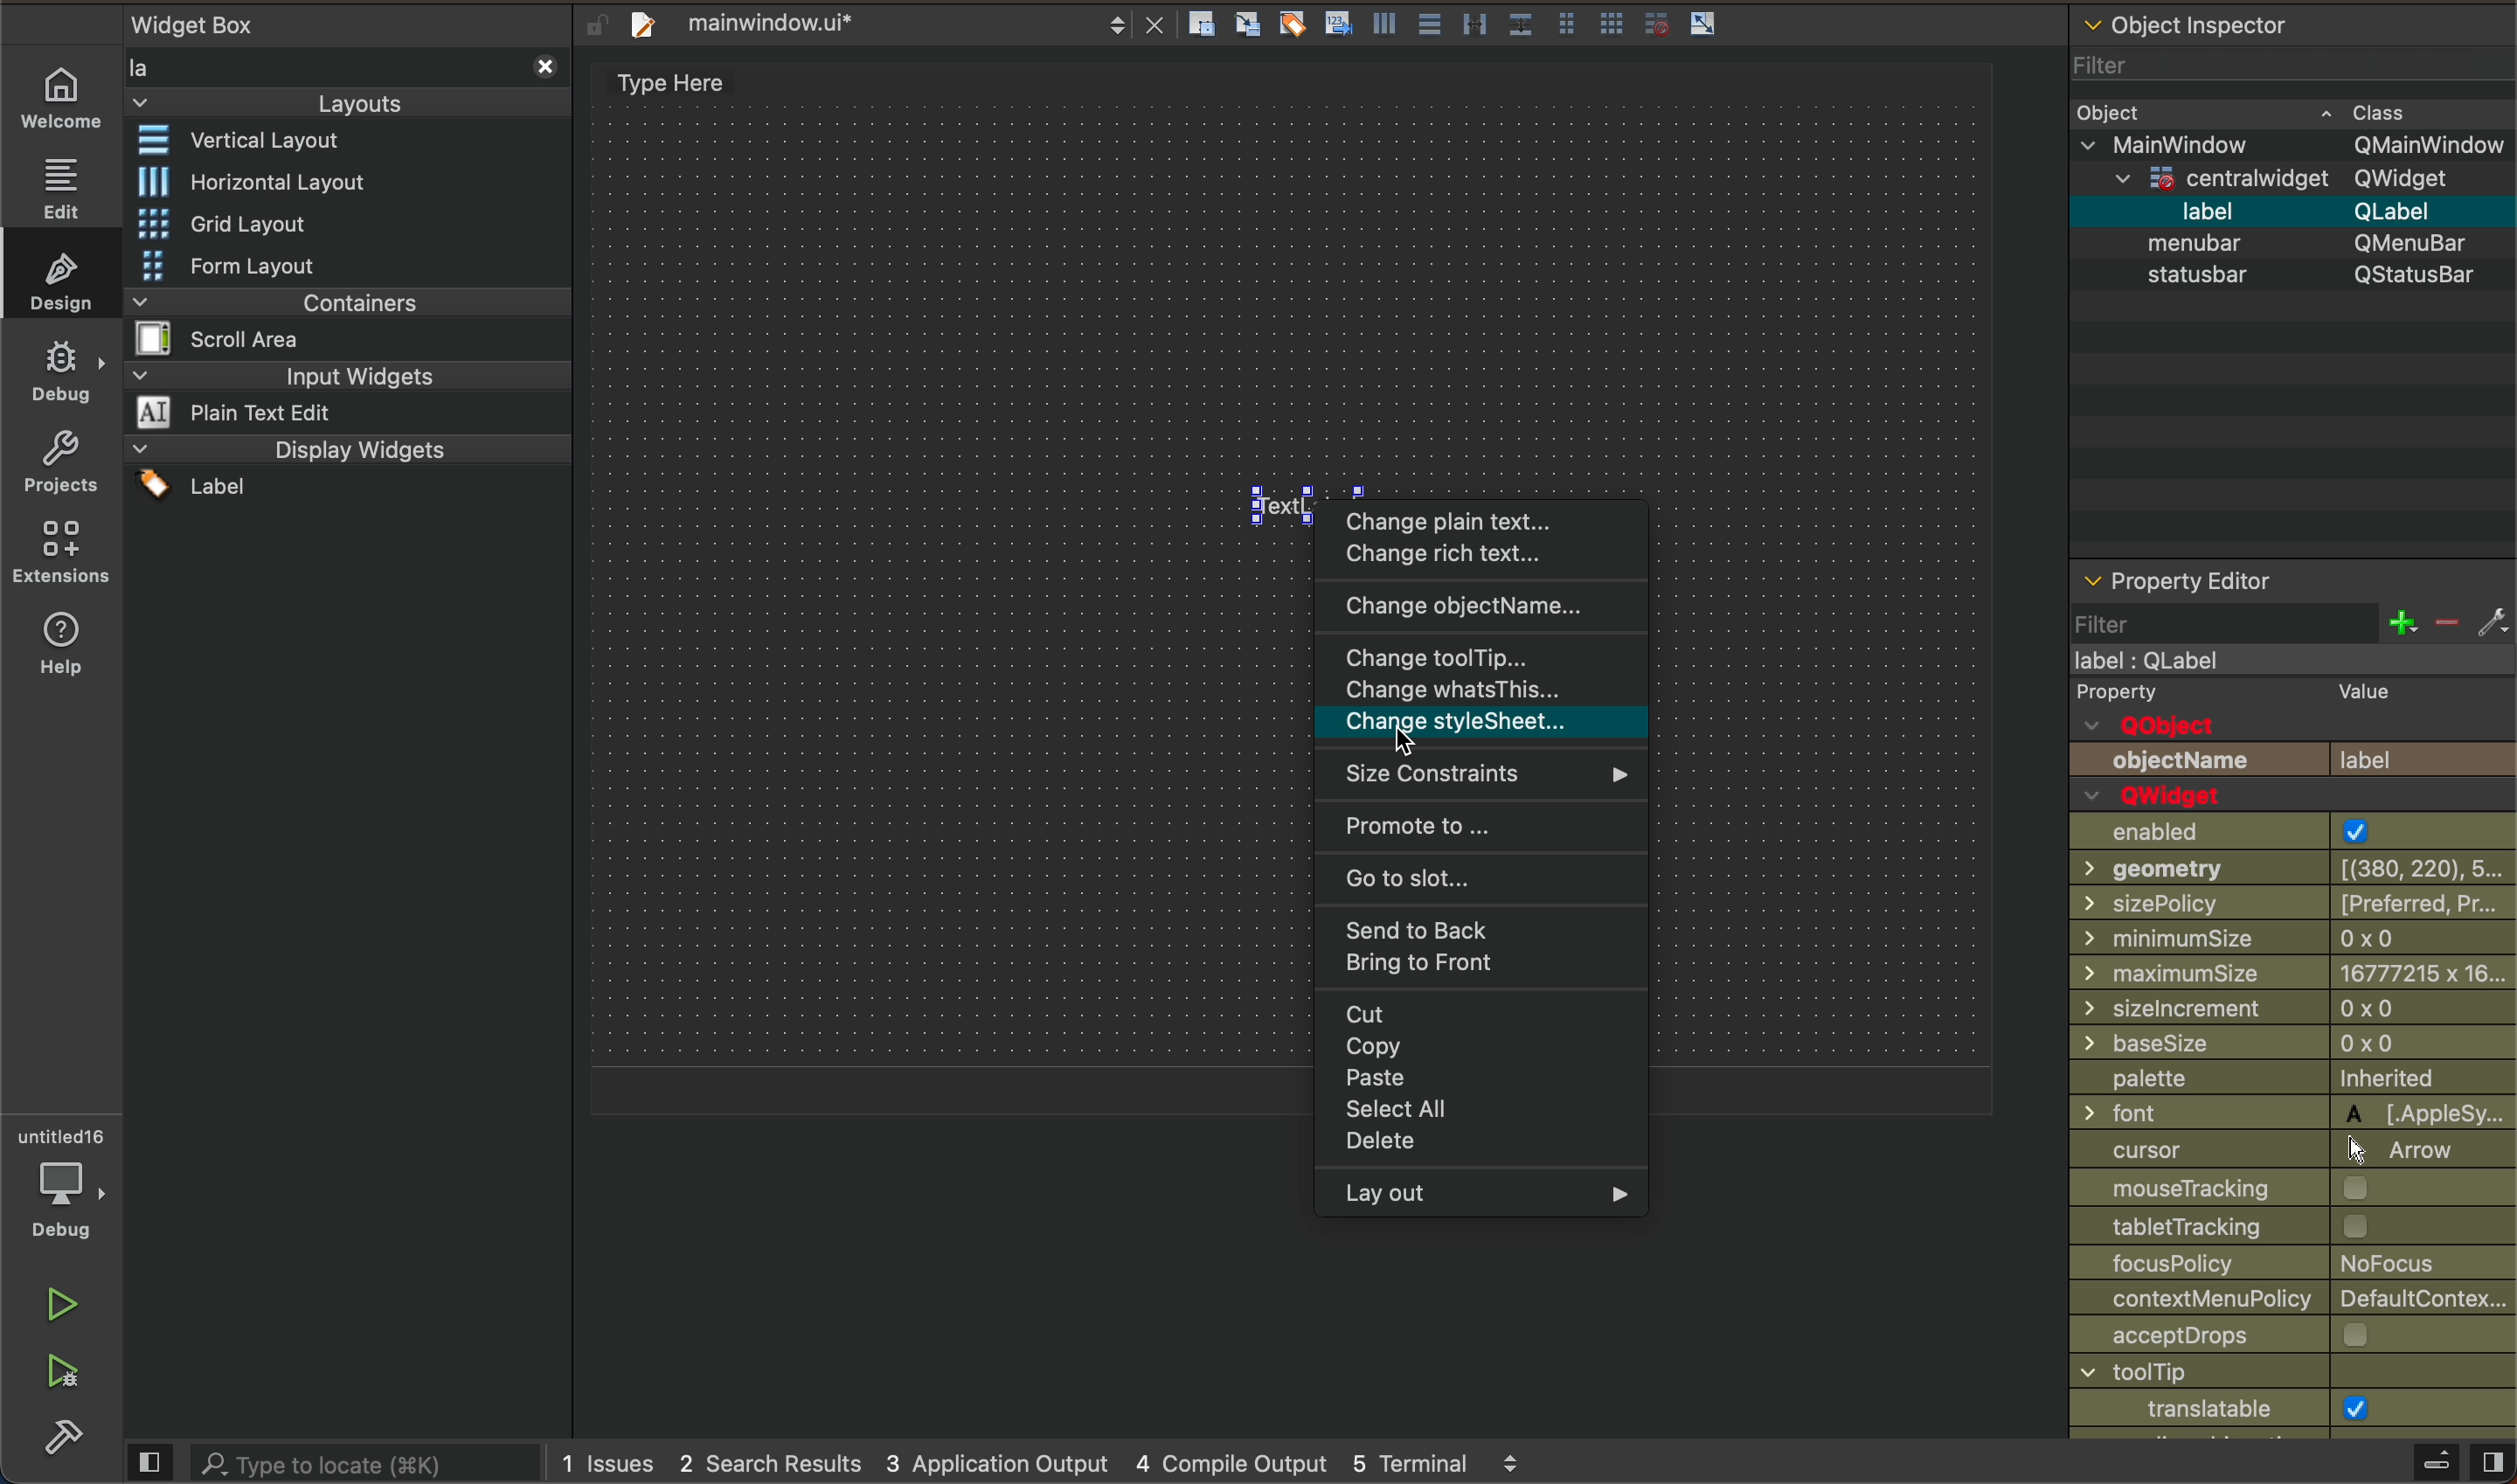  Describe the element at coordinates (65, 1375) in the screenshot. I see `run and debug` at that location.